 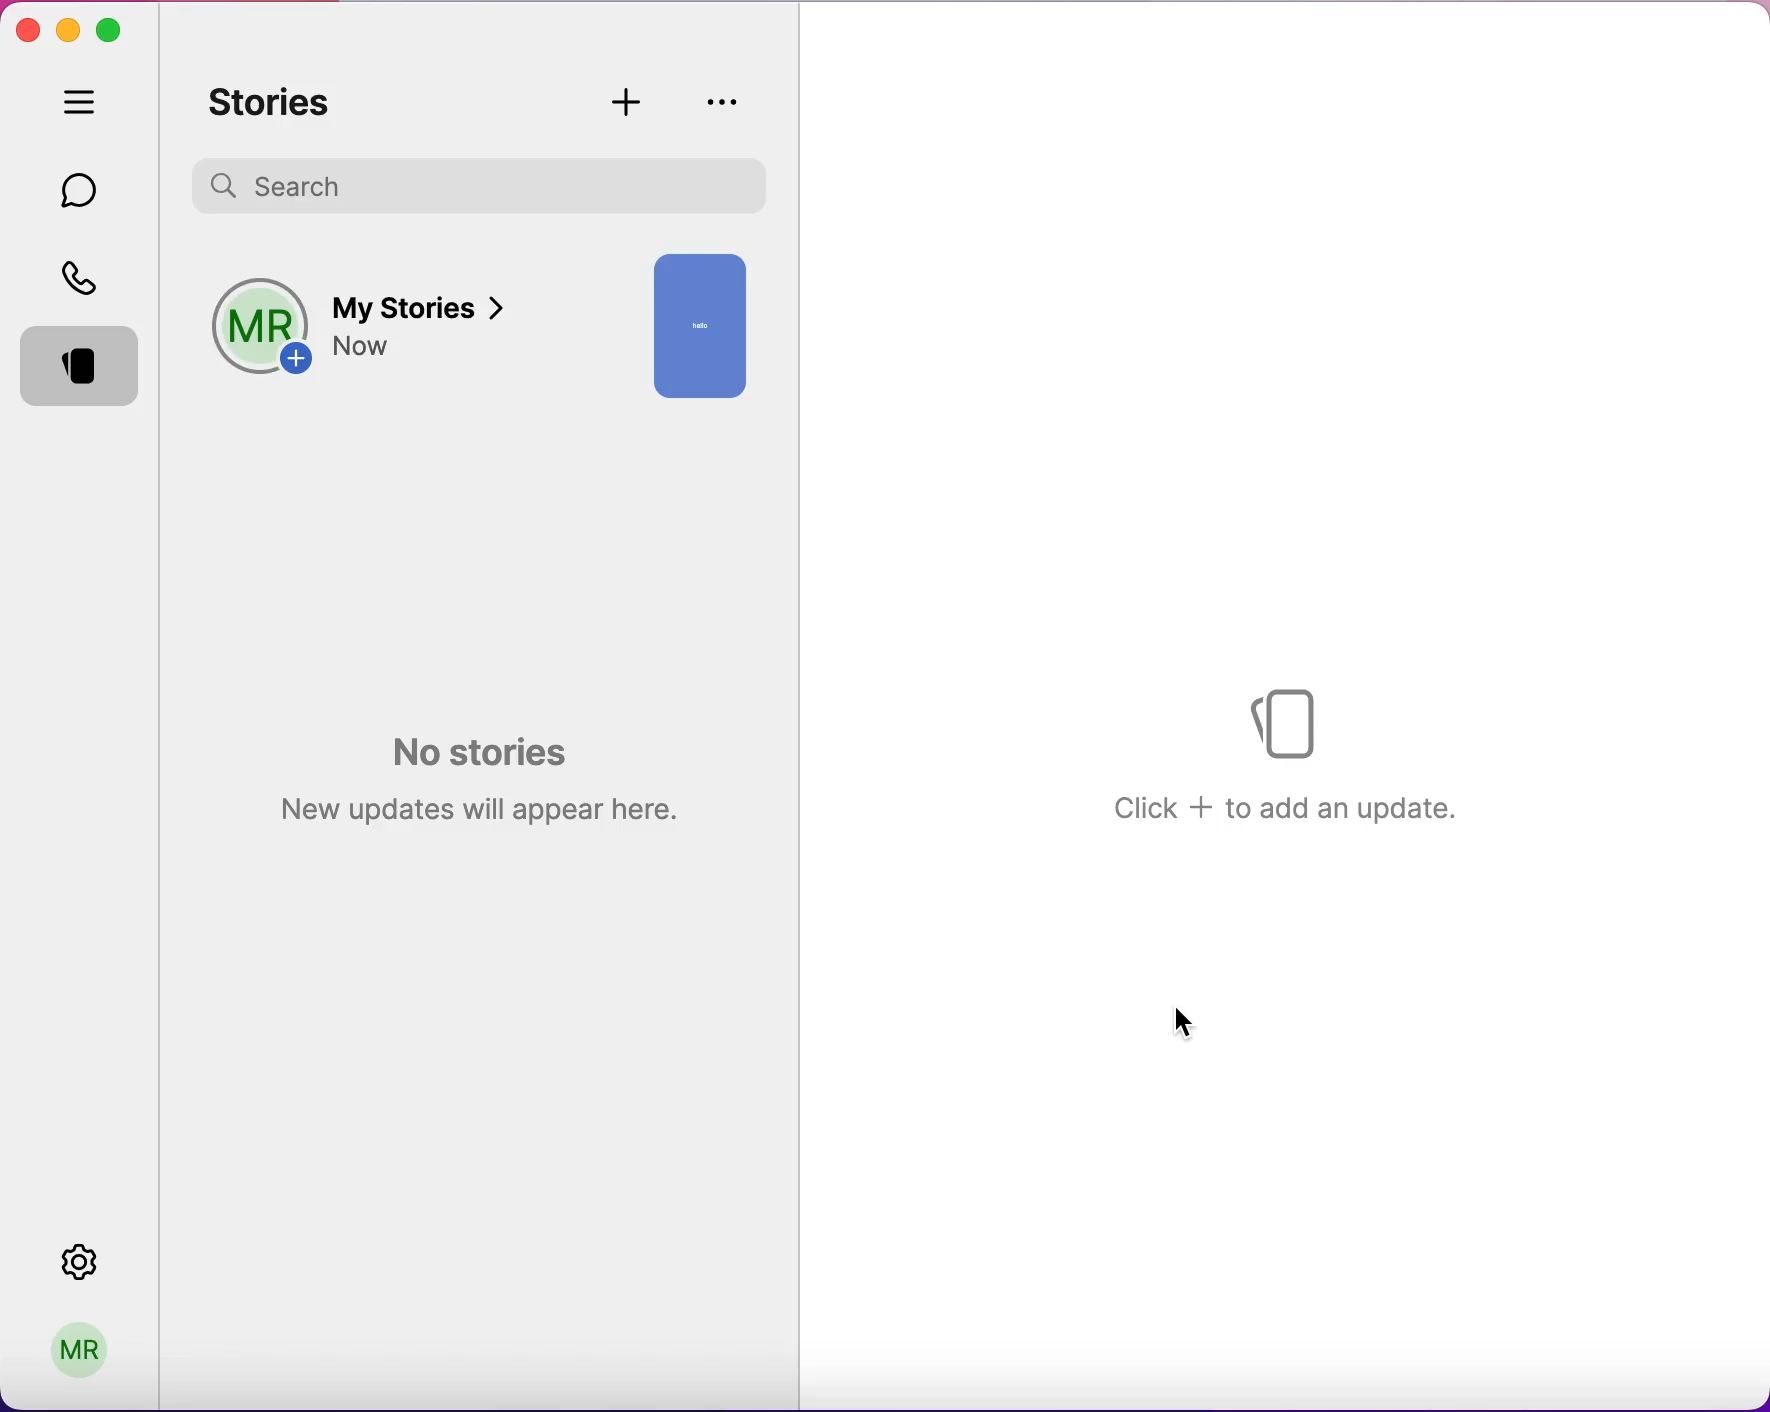 I want to click on cursor, so click(x=1187, y=1023).